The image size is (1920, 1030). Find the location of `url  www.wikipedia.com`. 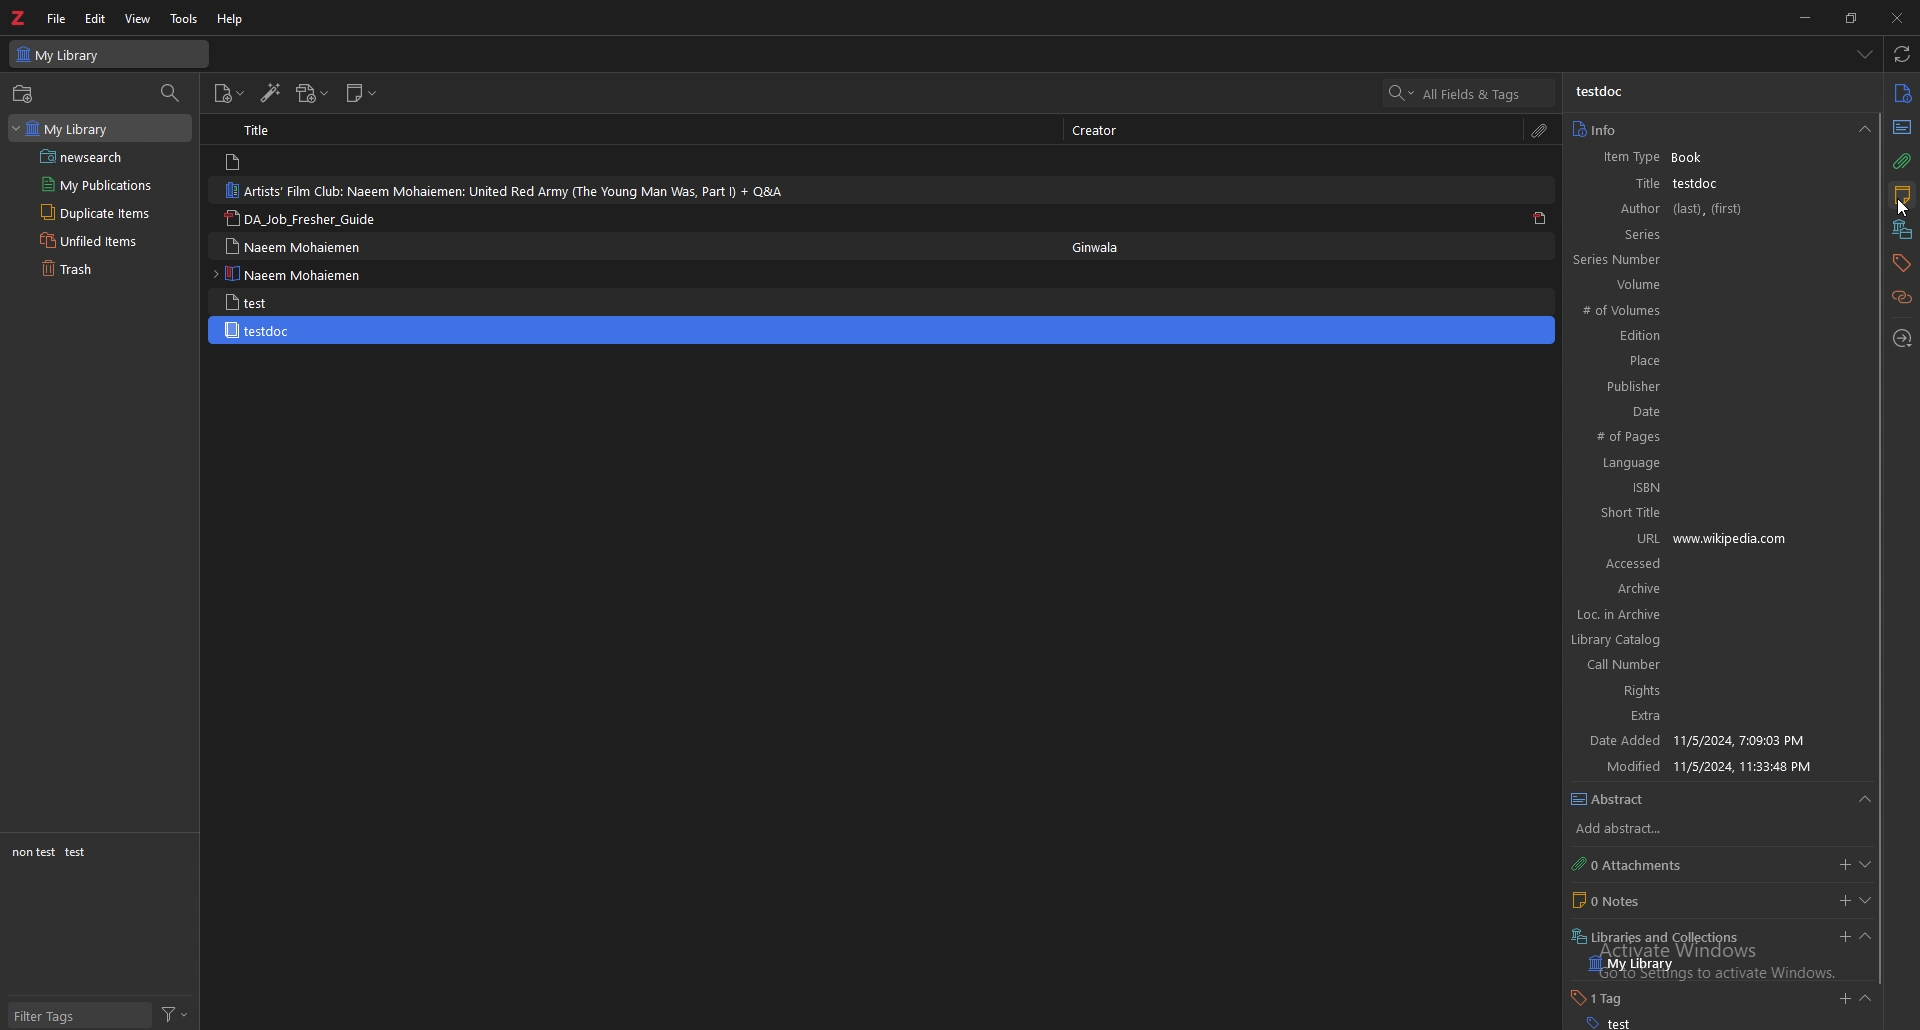

url  www.wikipedia.com is located at coordinates (1708, 540).